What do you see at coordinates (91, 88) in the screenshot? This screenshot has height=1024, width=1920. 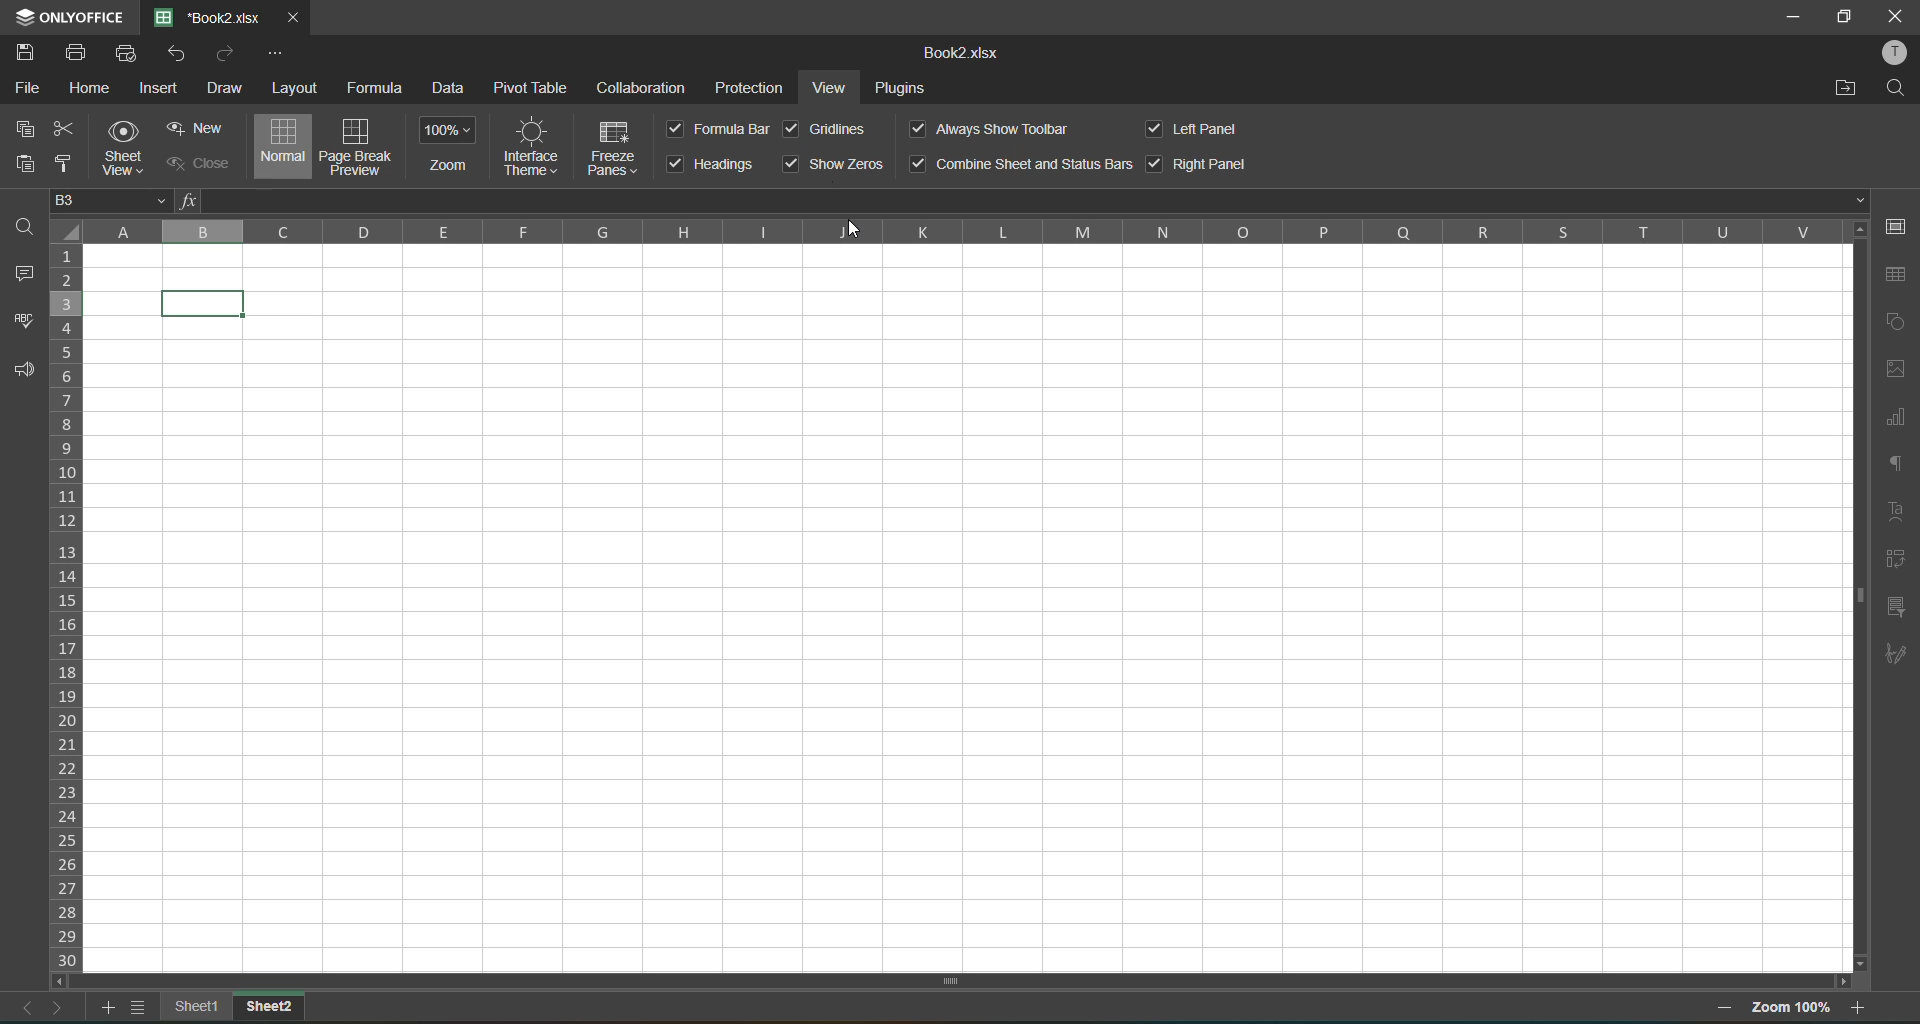 I see `Home` at bounding box center [91, 88].